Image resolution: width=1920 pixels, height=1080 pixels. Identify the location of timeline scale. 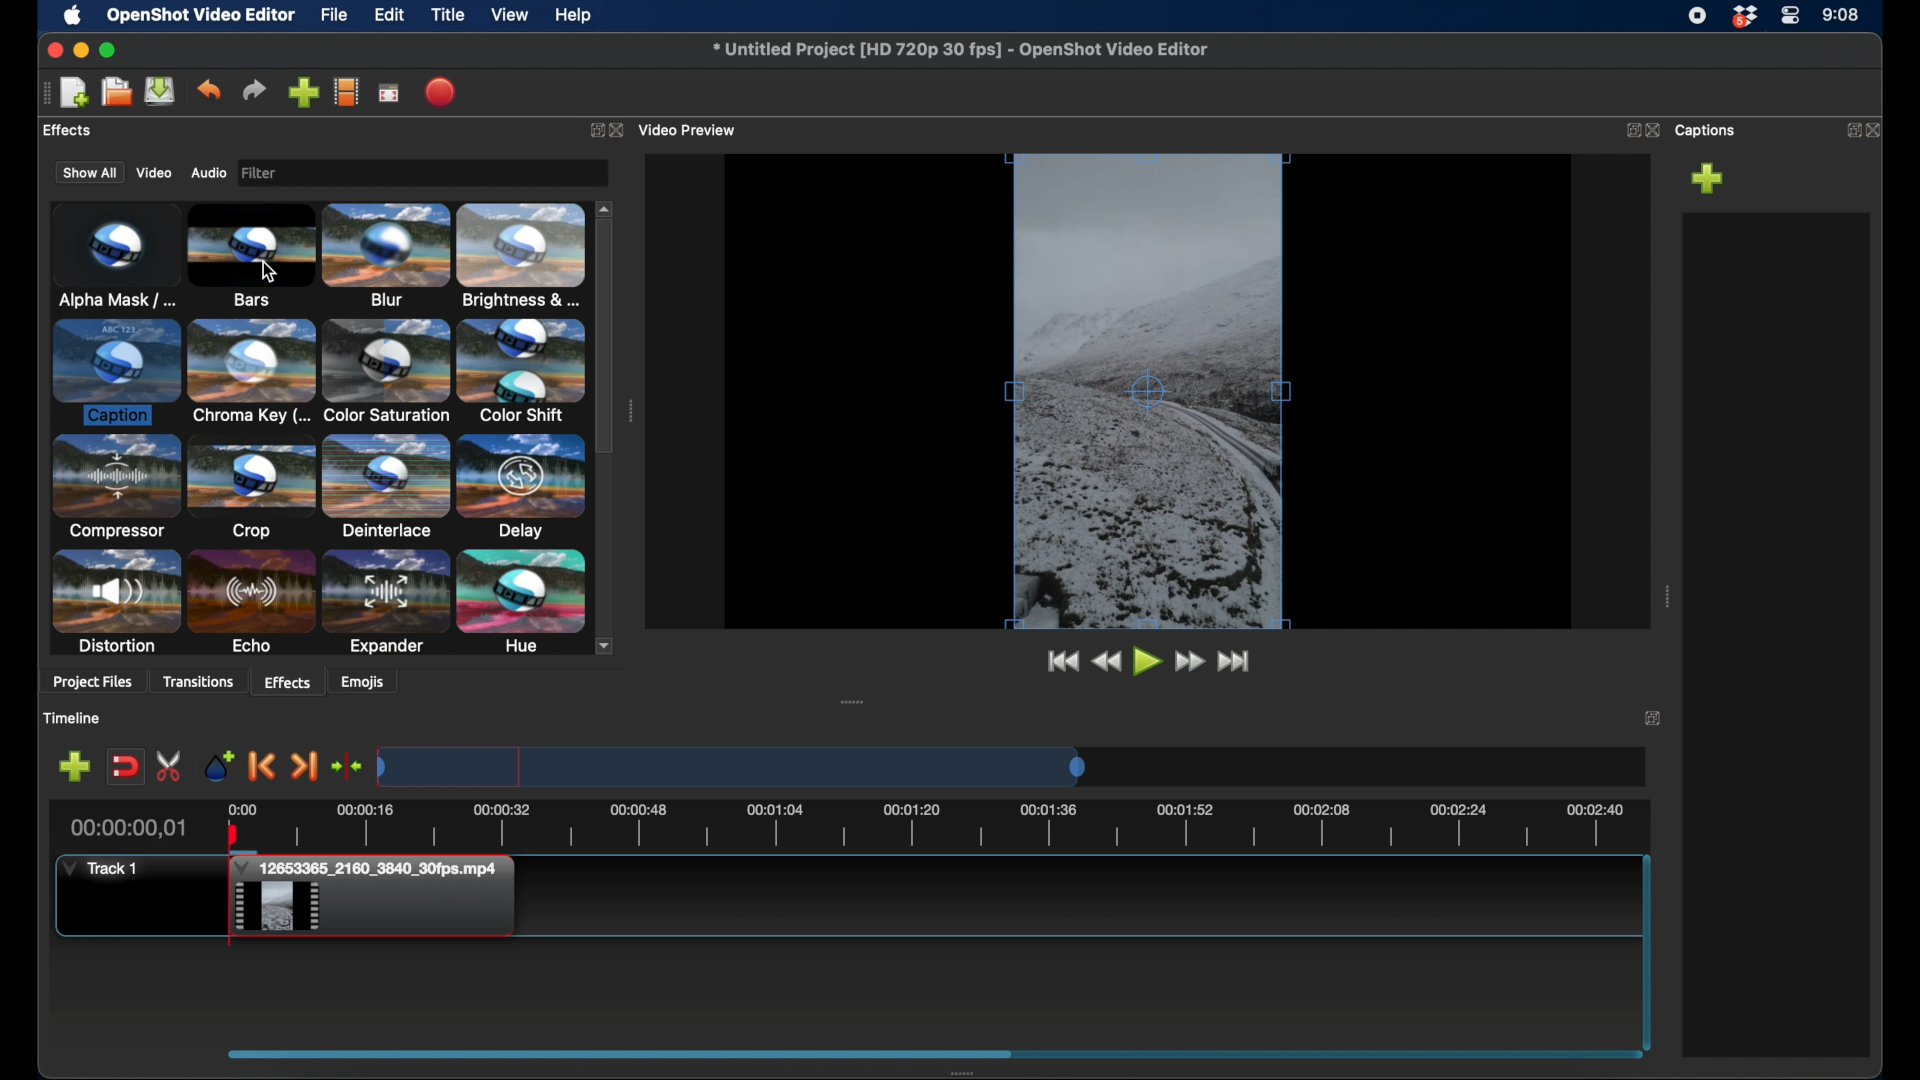
(730, 766).